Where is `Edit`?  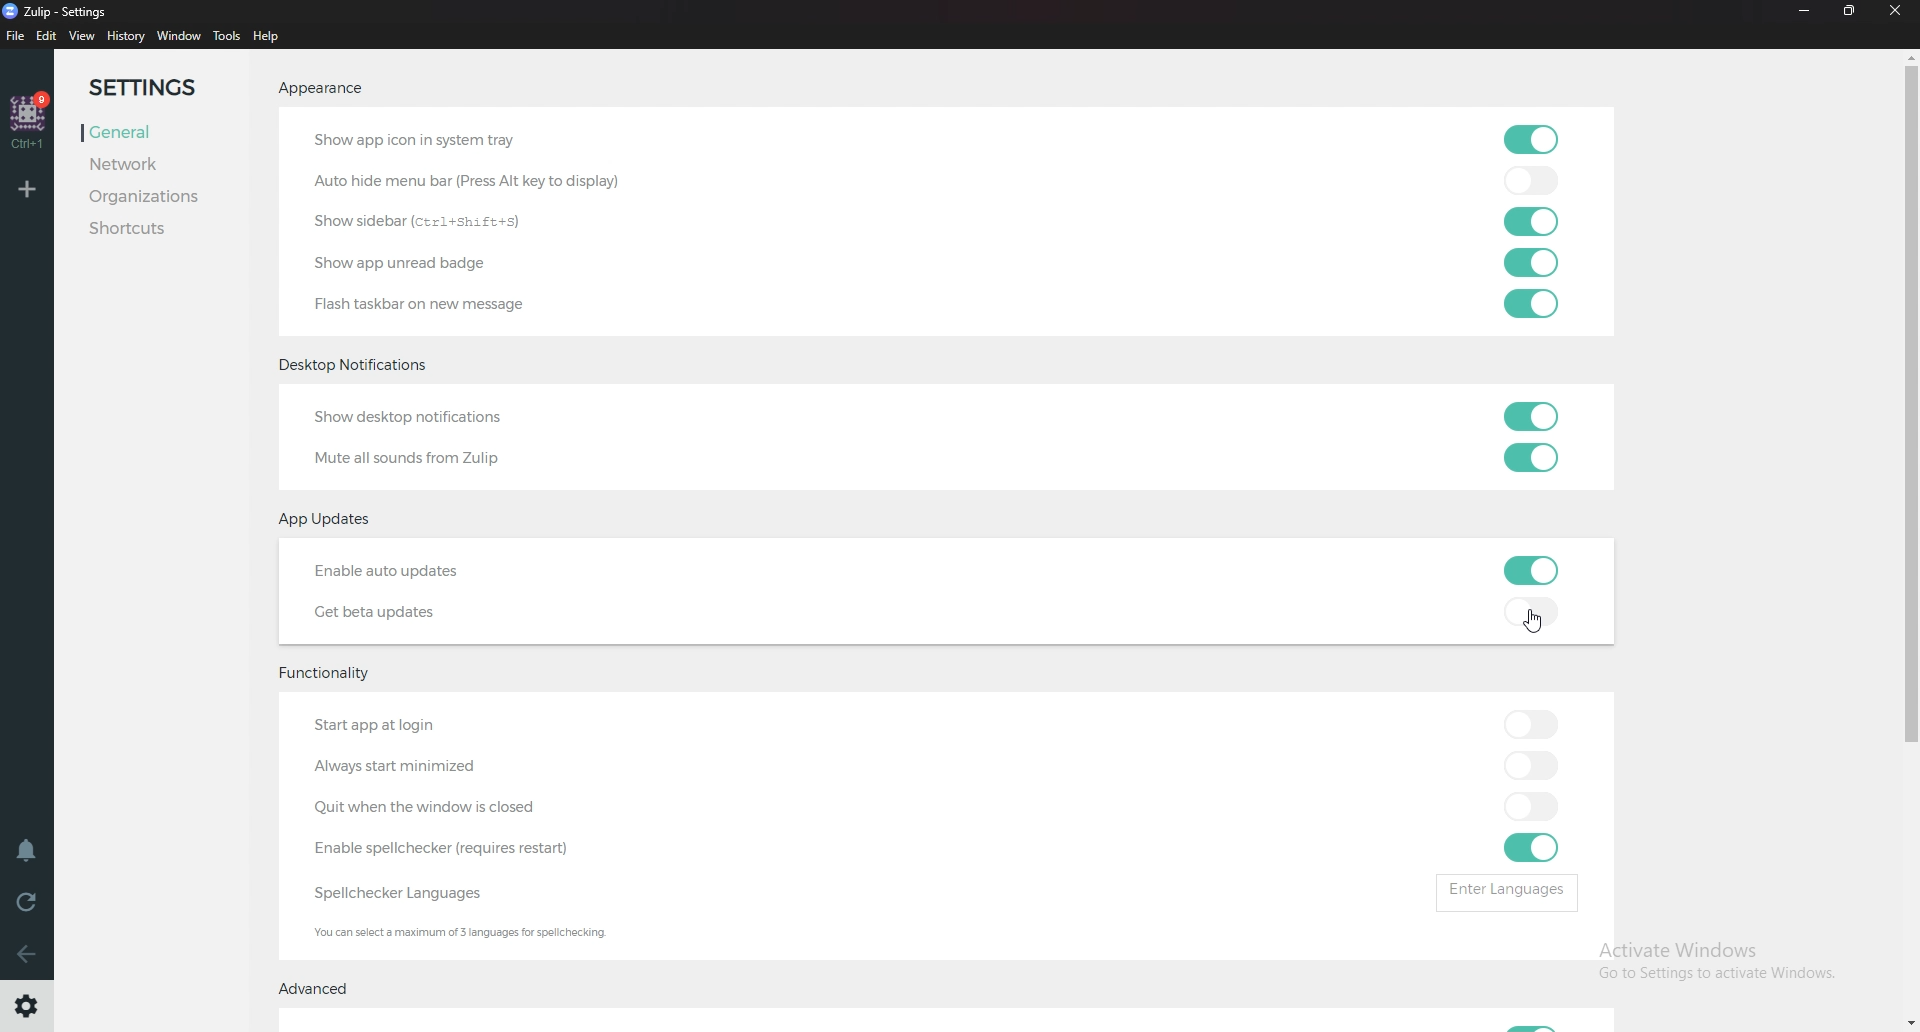 Edit is located at coordinates (48, 38).